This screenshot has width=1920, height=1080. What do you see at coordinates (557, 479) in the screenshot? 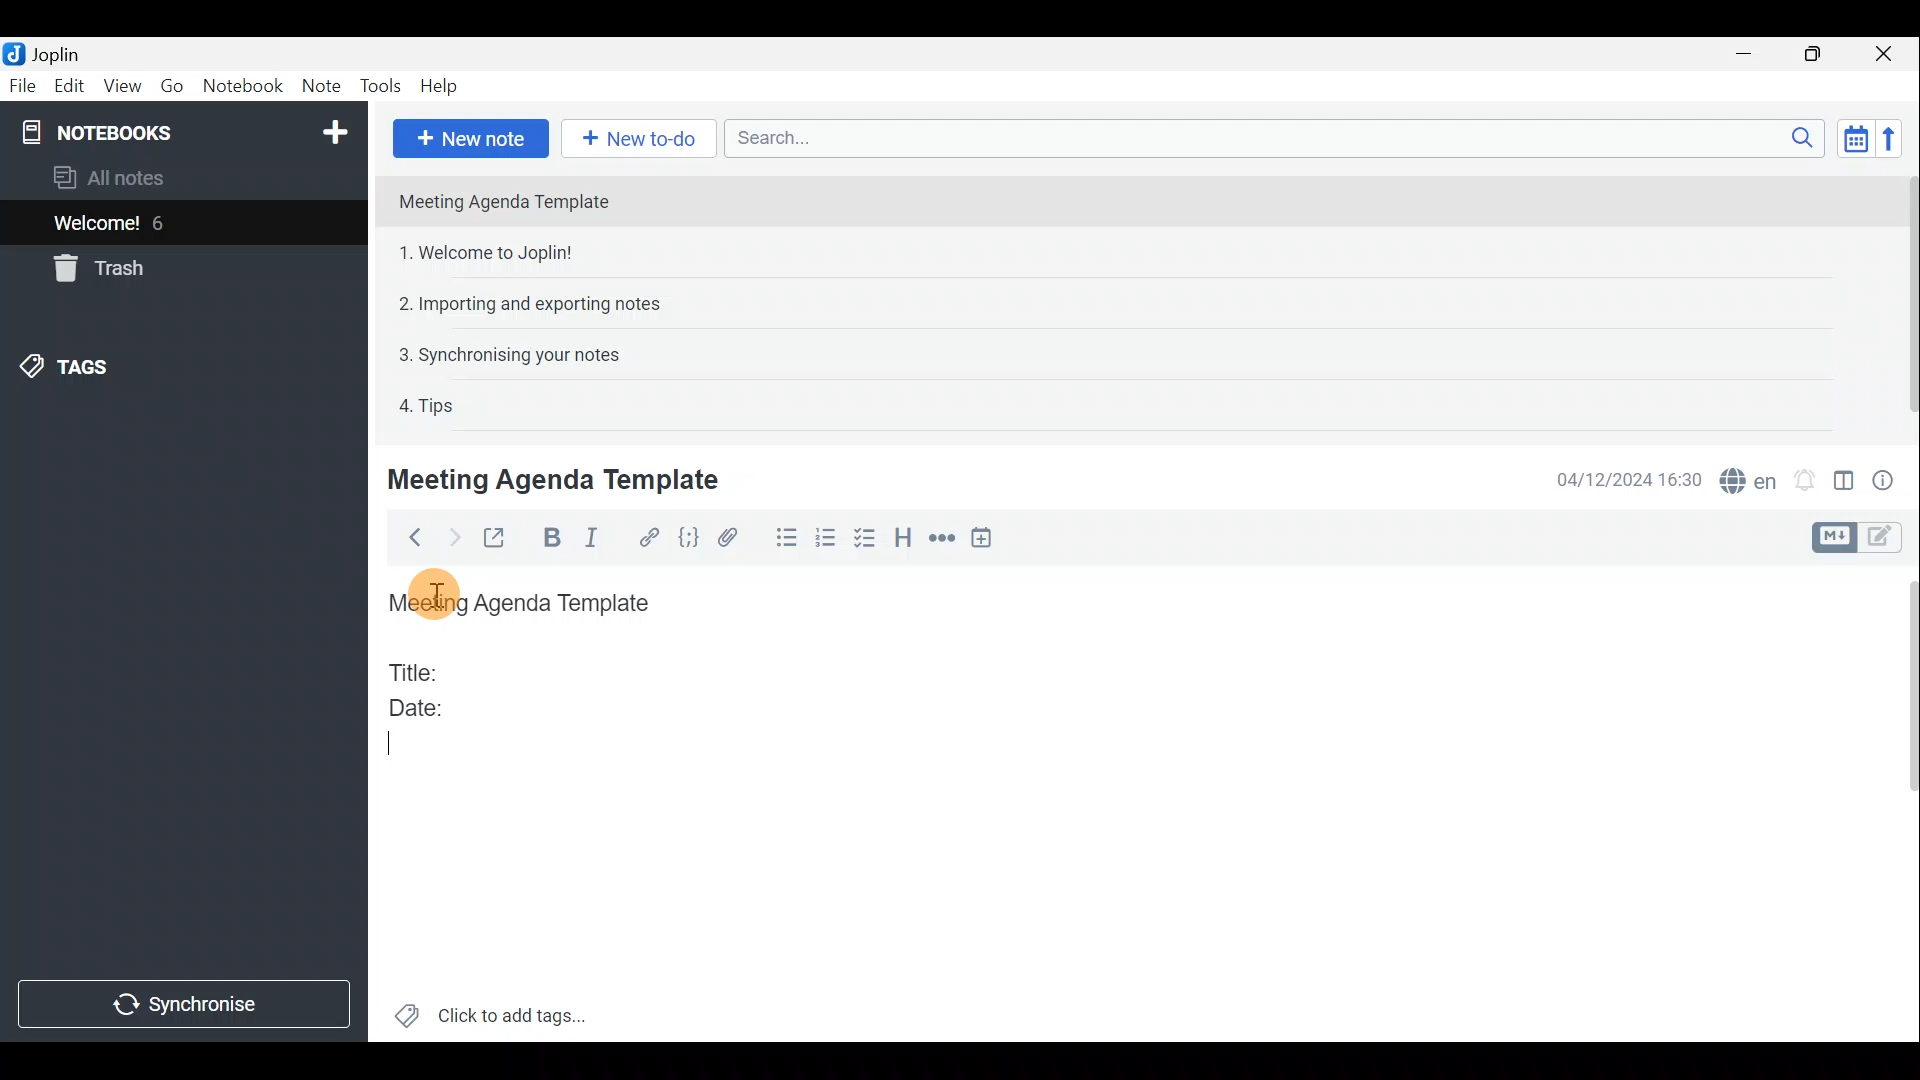
I see `Meeting Agenda Template` at bounding box center [557, 479].